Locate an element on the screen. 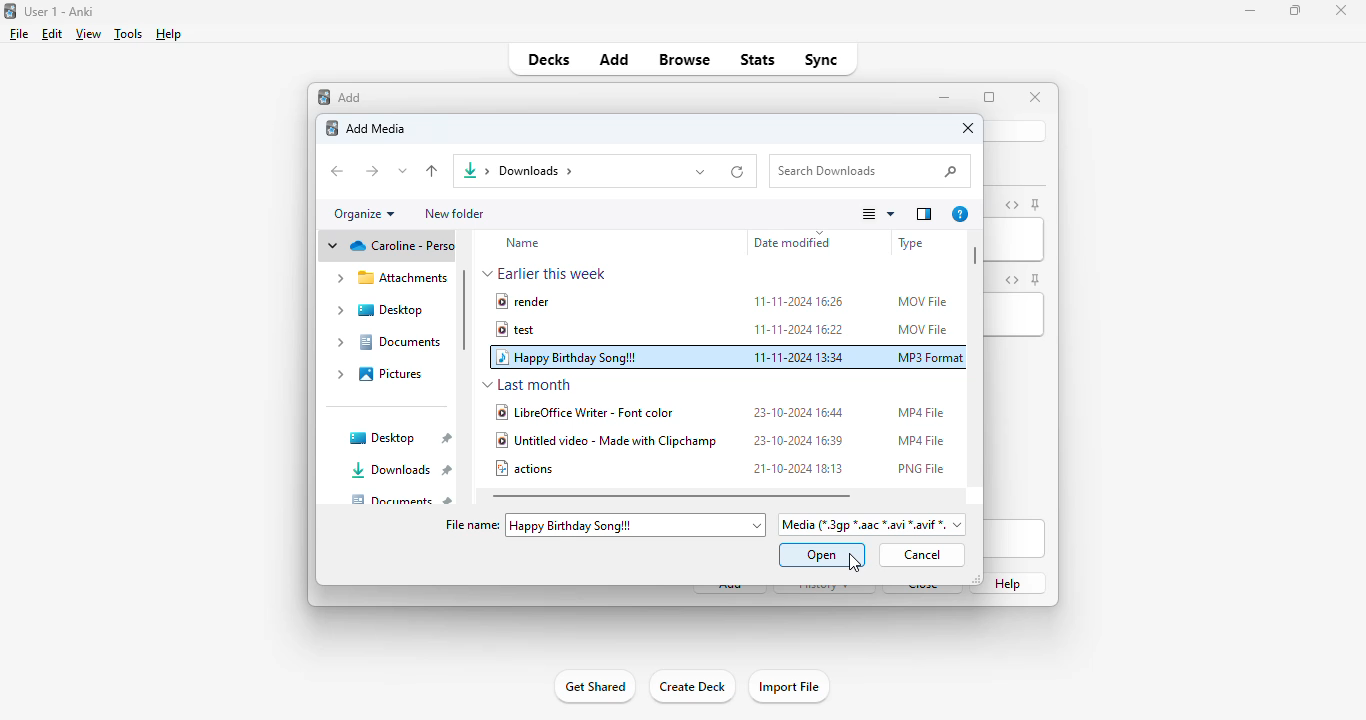  add is located at coordinates (615, 60).